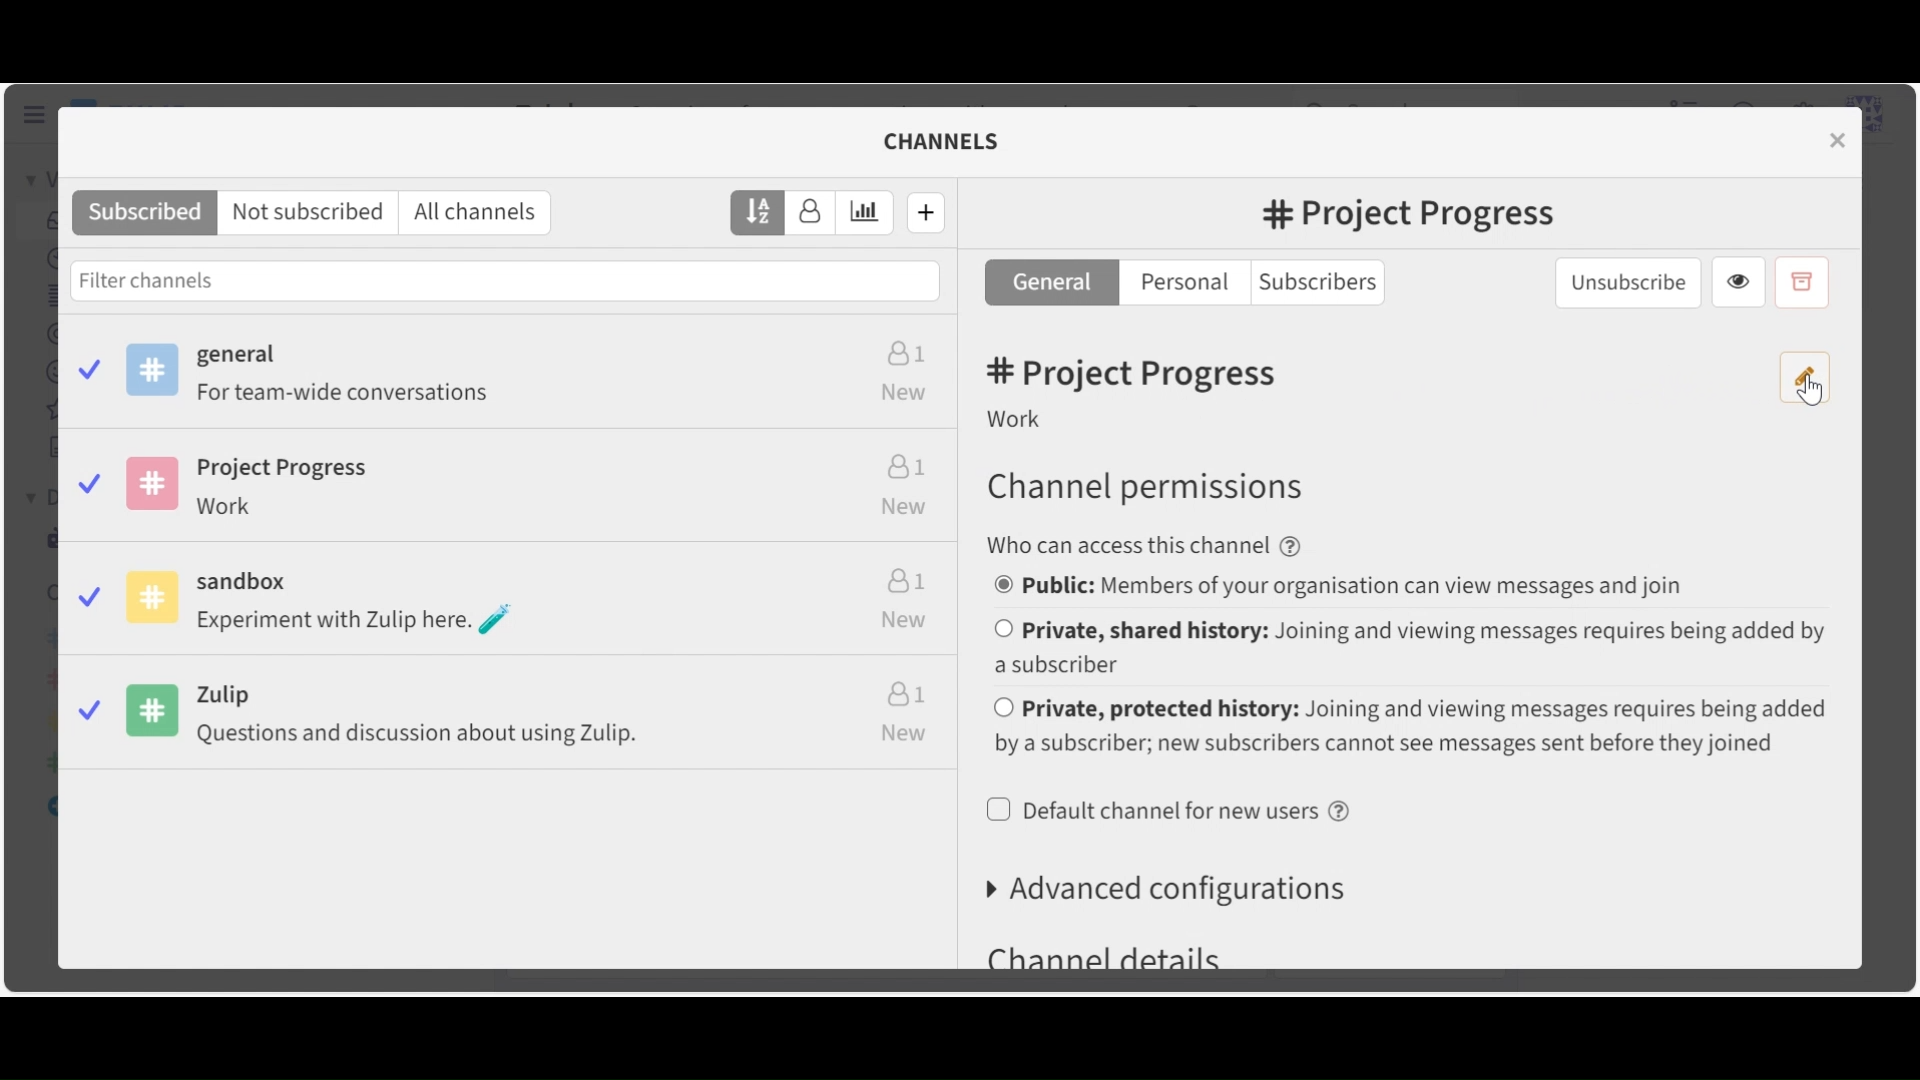  I want to click on Channel permissions, so click(1155, 493).